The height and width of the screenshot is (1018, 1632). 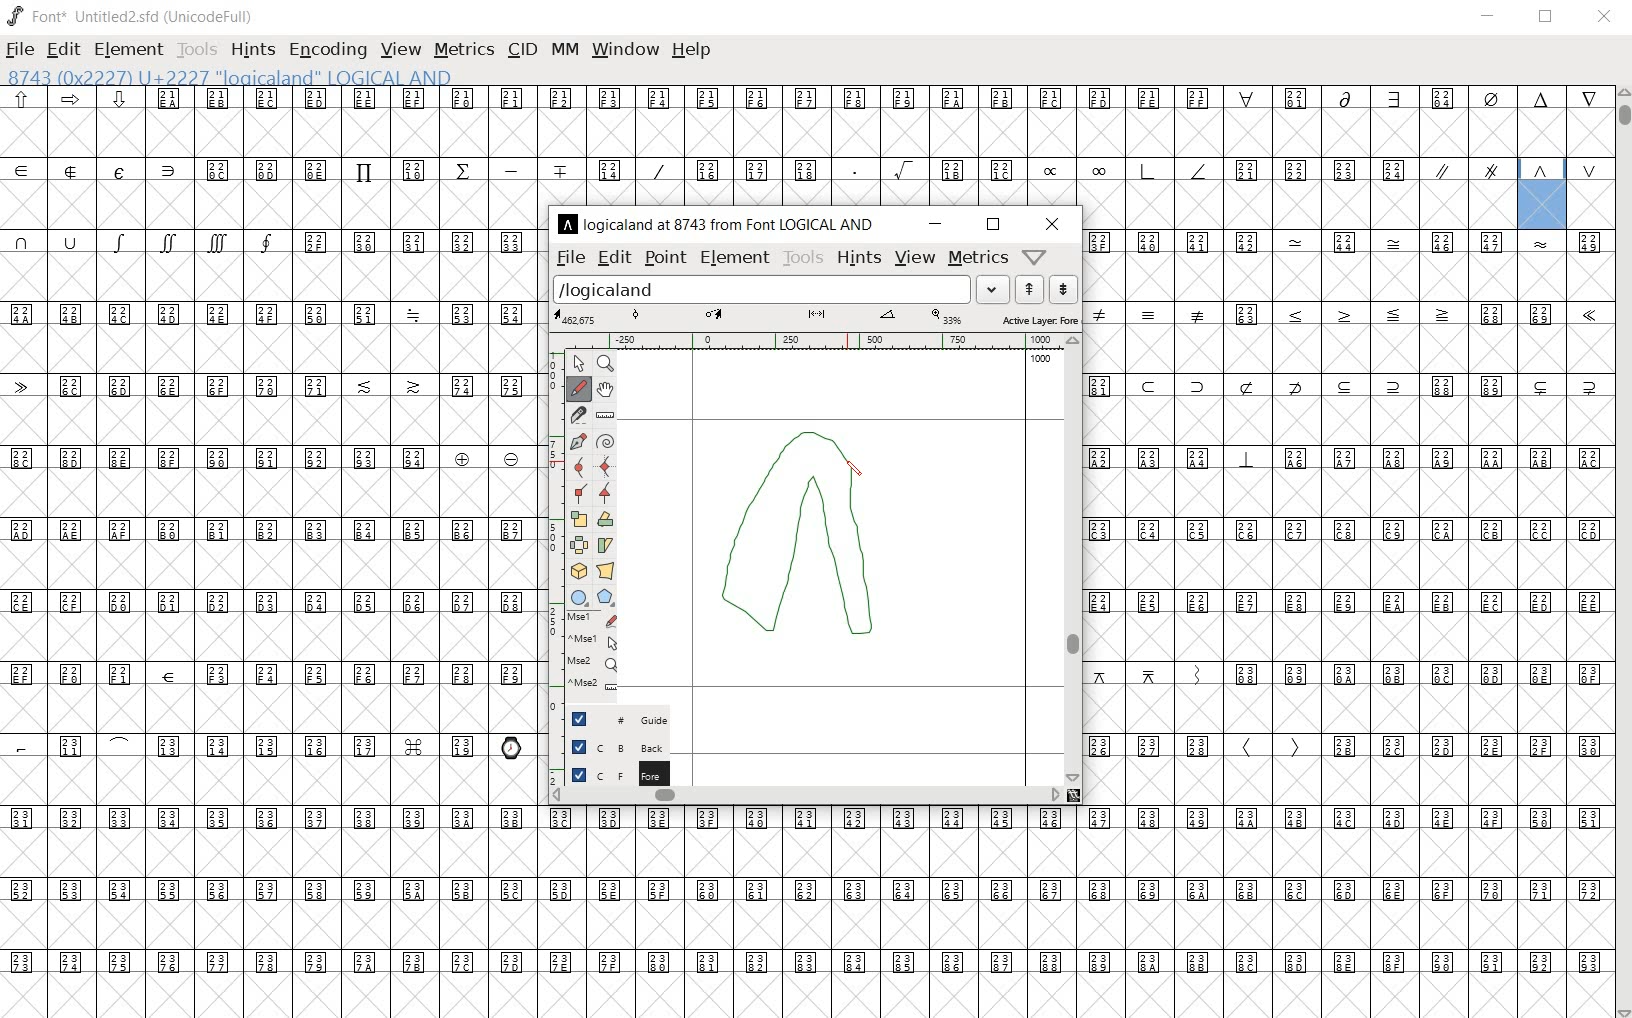 I want to click on scrollbar, so click(x=804, y=795).